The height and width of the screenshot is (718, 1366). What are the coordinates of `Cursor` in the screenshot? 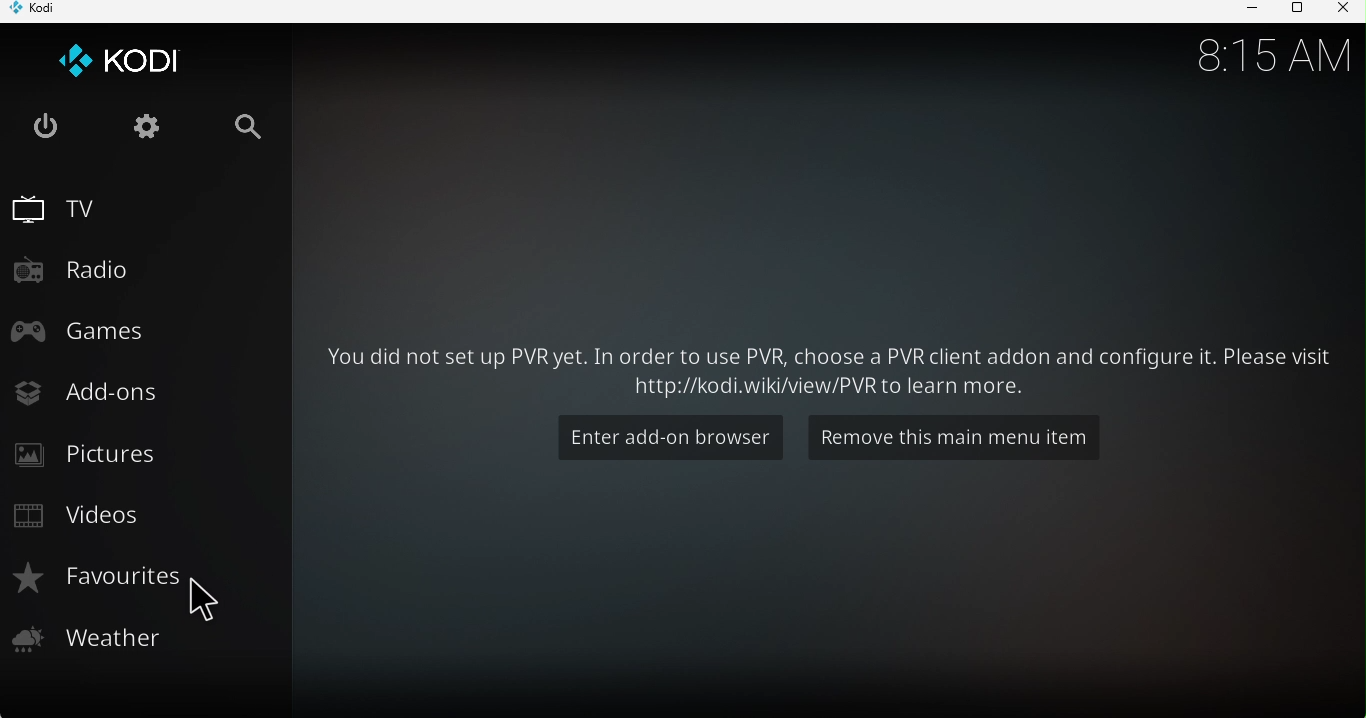 It's located at (212, 600).